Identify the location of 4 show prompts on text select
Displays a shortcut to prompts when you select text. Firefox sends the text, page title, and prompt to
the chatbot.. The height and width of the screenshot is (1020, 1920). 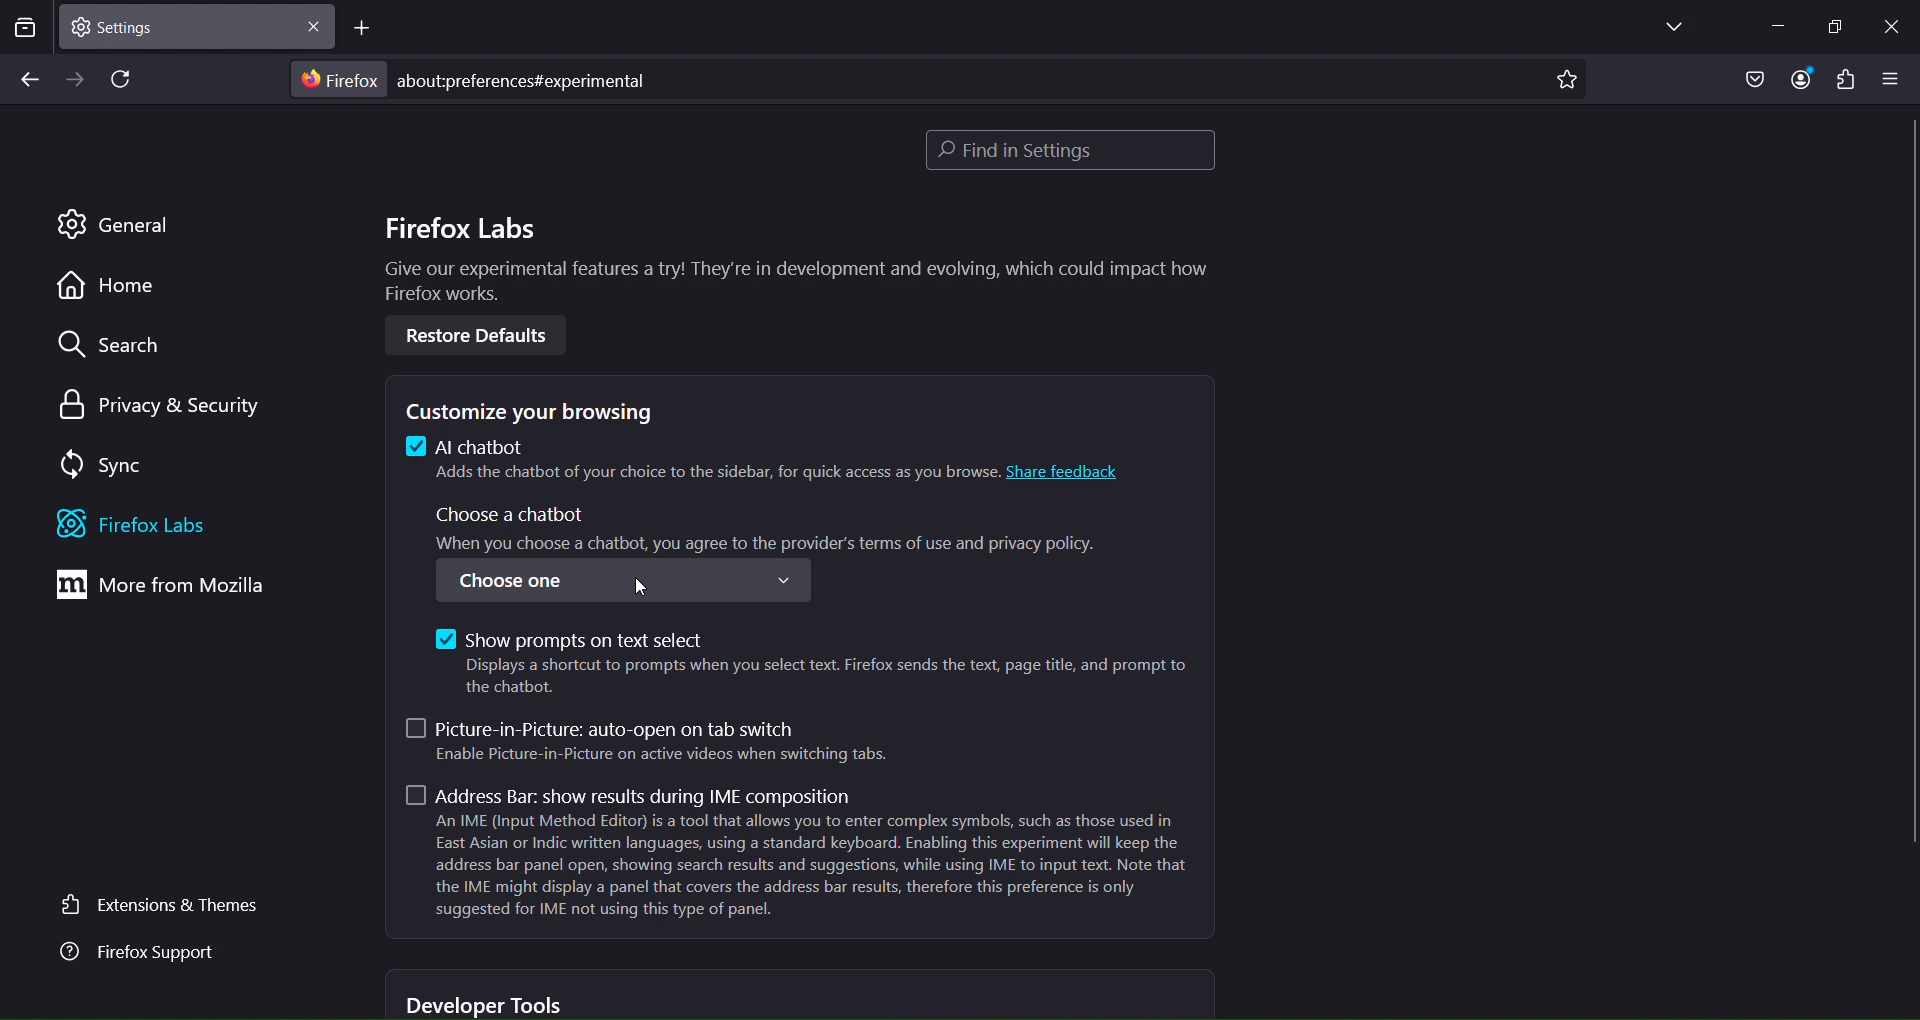
(808, 657).